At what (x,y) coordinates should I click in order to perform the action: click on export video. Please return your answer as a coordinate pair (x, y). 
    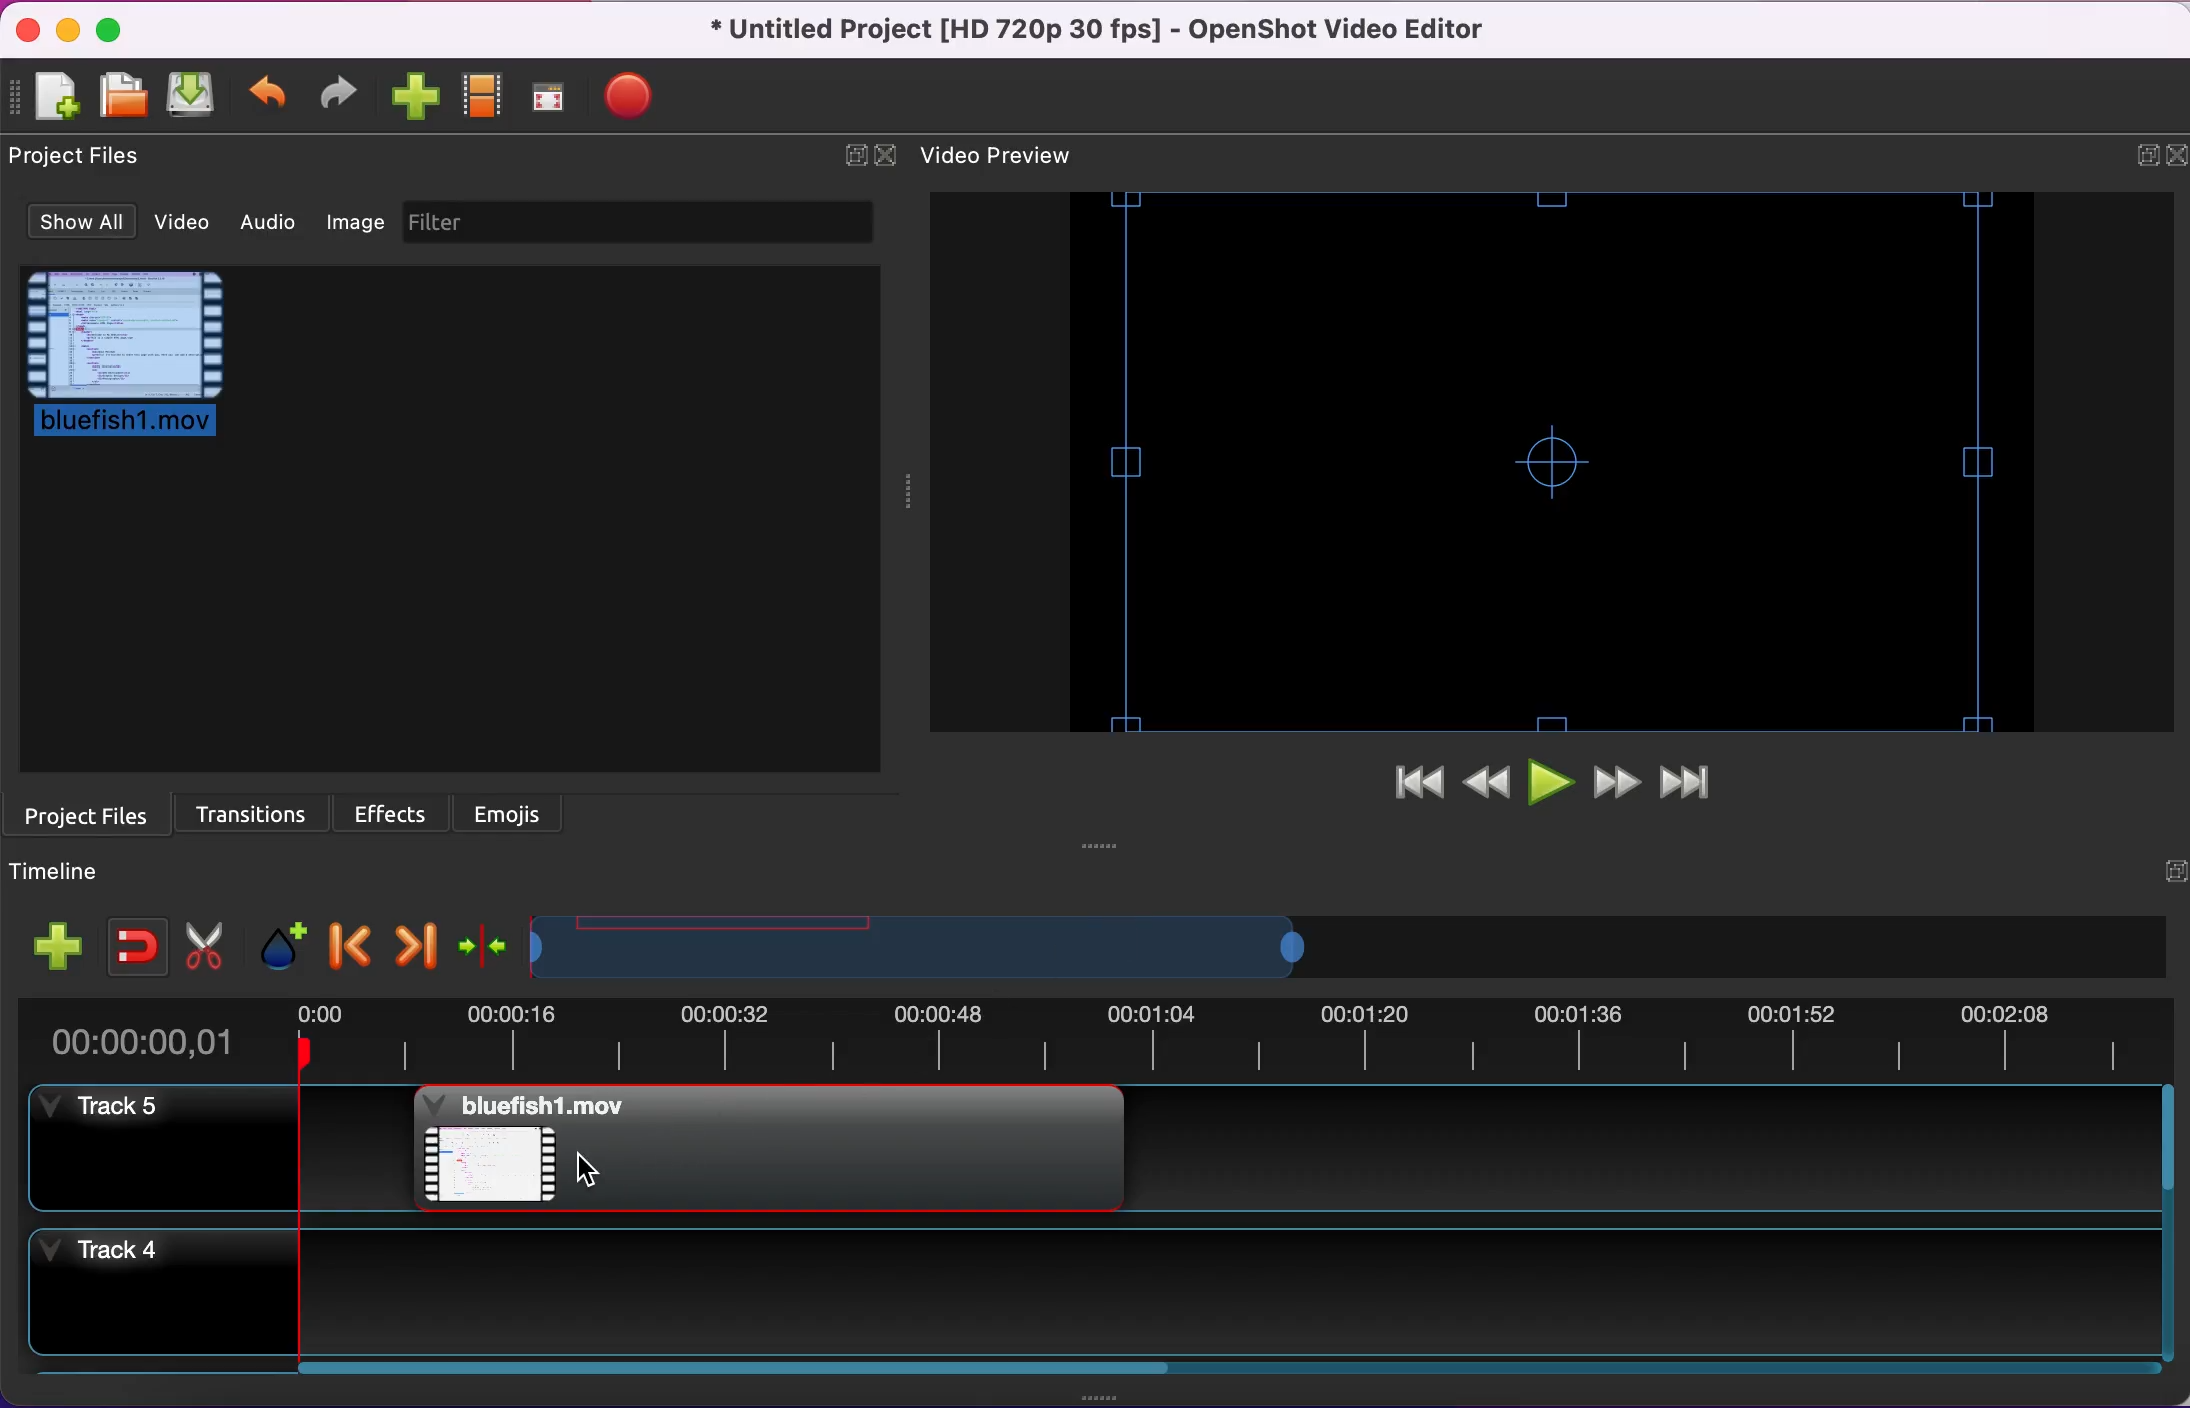
    Looking at the image, I should click on (638, 102).